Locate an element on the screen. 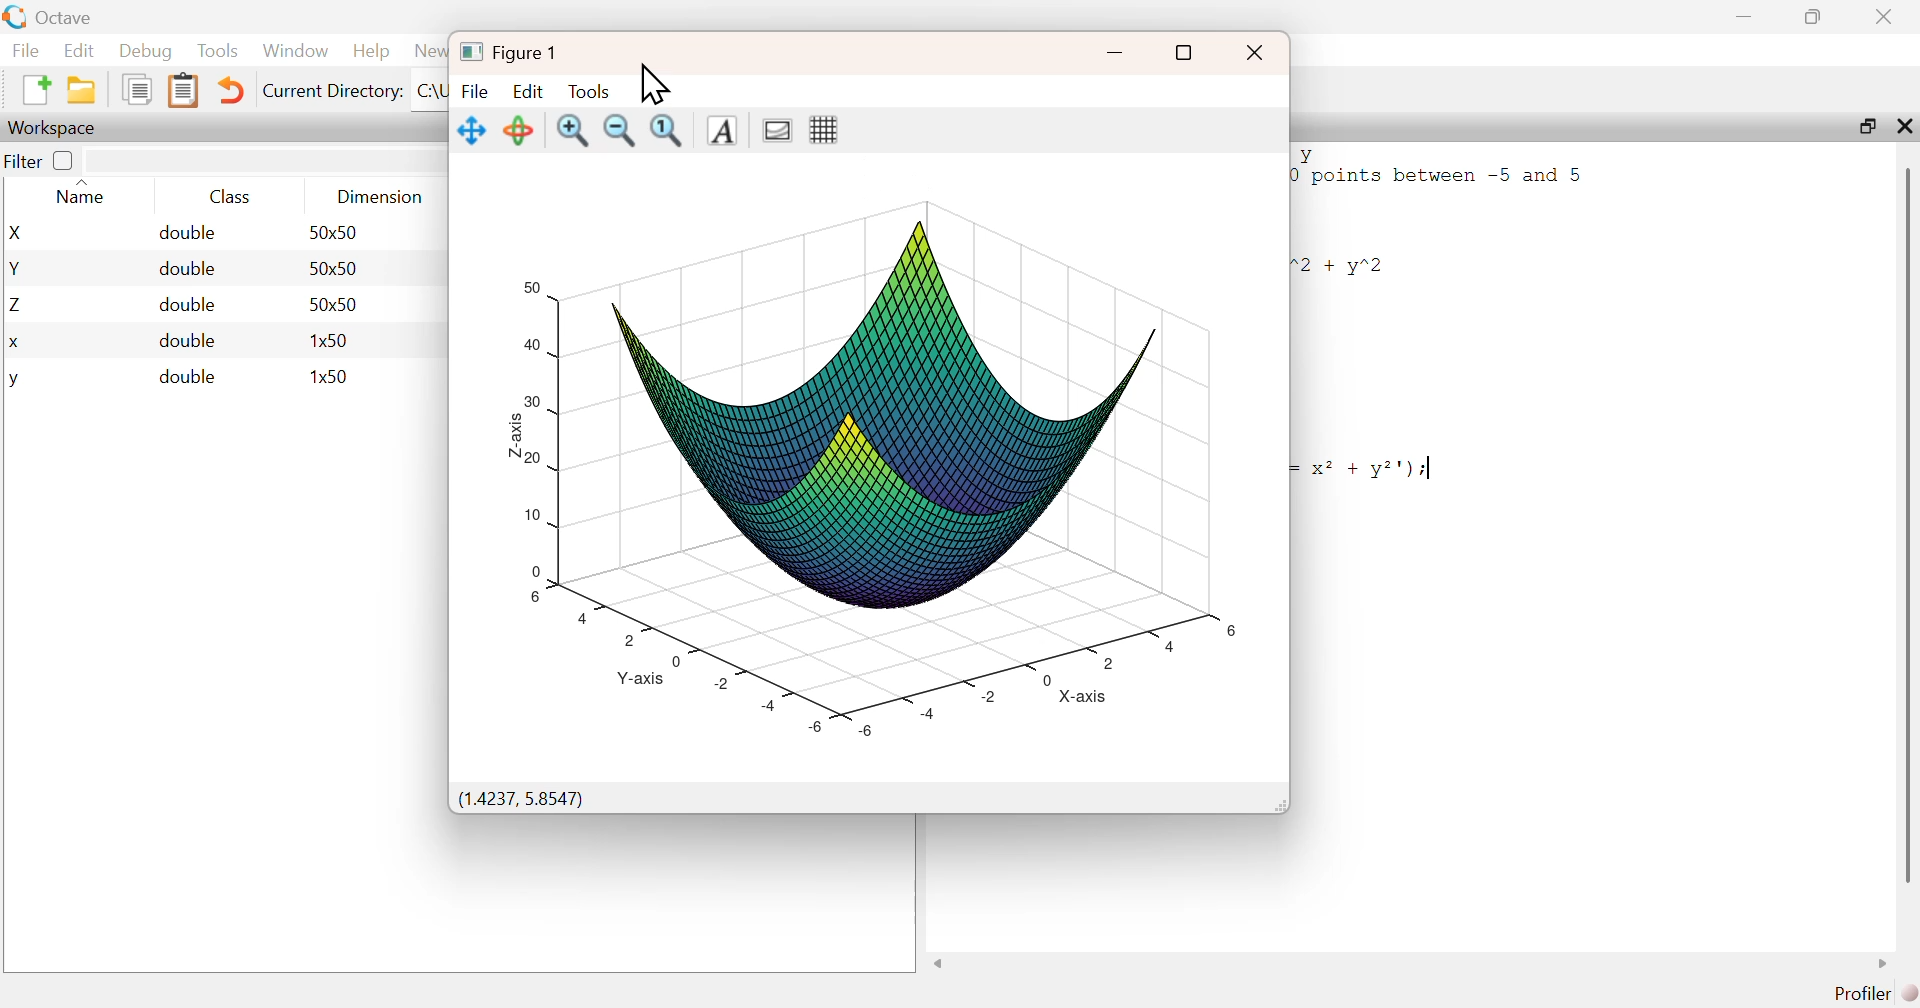 The width and height of the screenshot is (1920, 1008). Zoom out is located at coordinates (618, 132).